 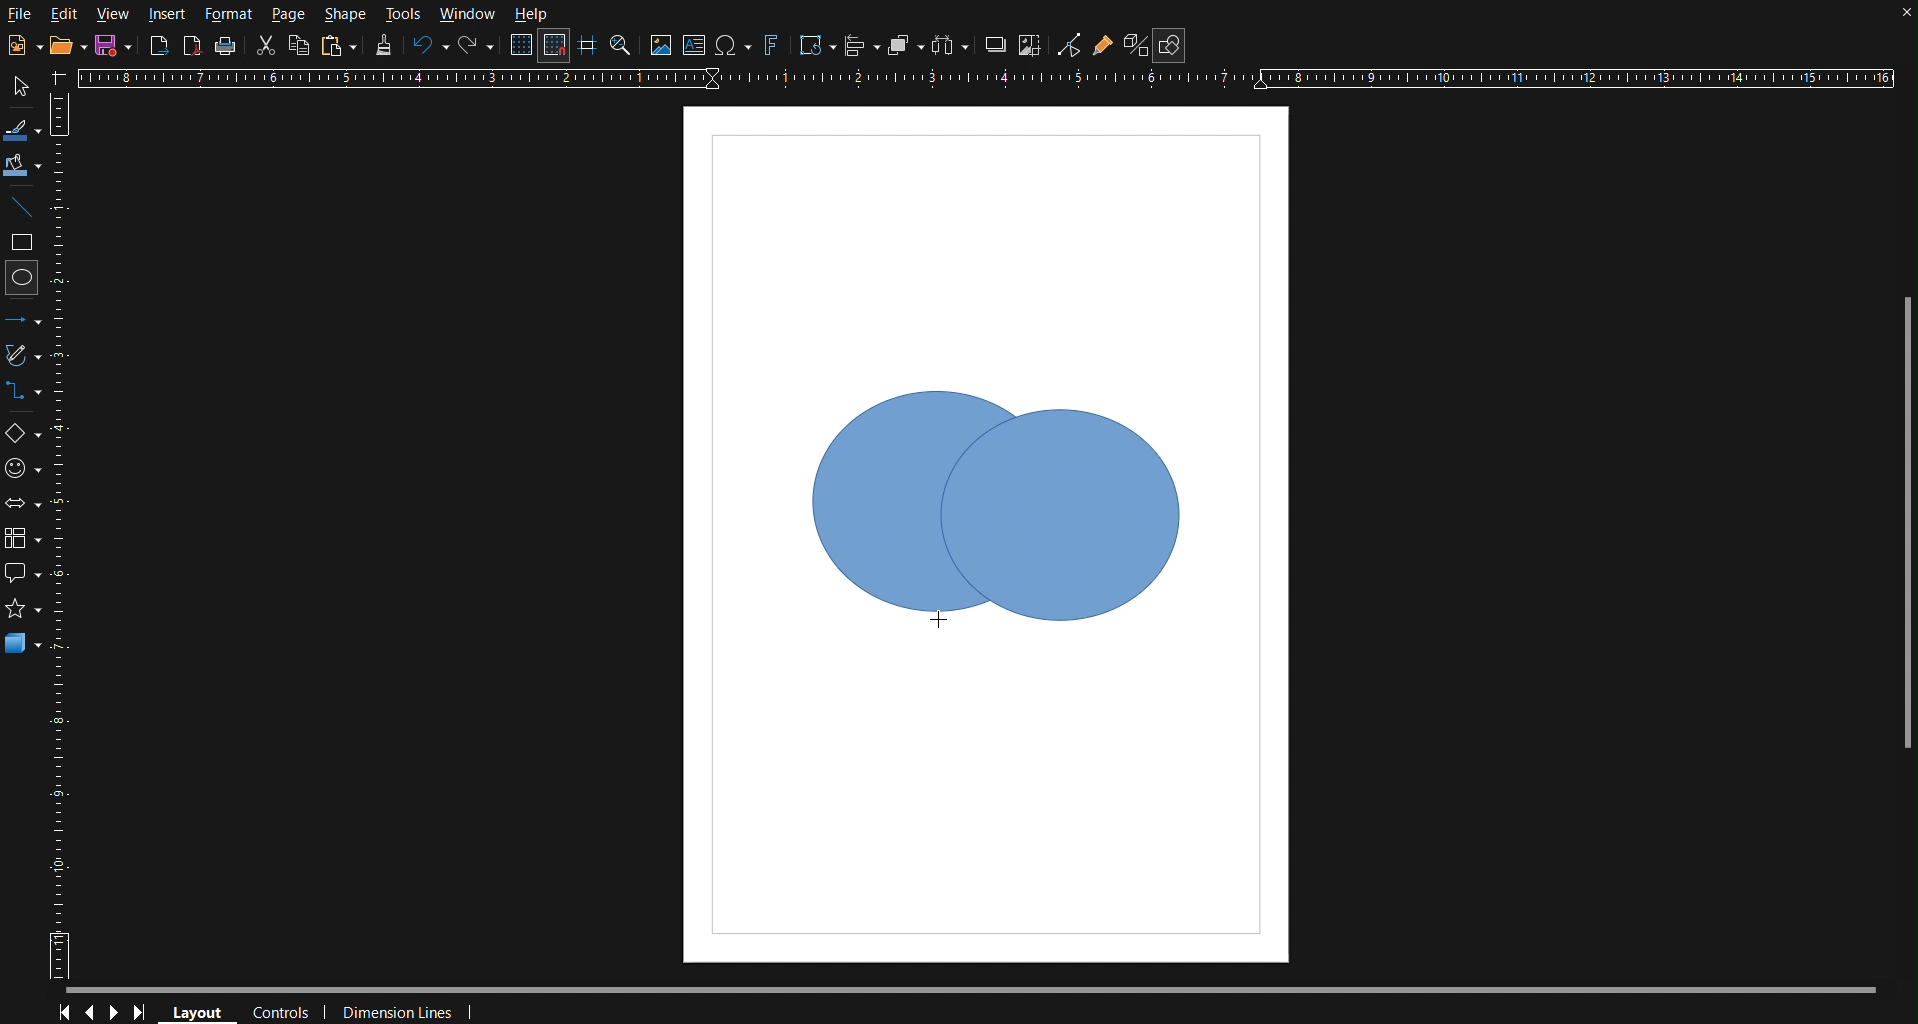 What do you see at coordinates (23, 570) in the screenshot?
I see `Callout Shapes` at bounding box center [23, 570].